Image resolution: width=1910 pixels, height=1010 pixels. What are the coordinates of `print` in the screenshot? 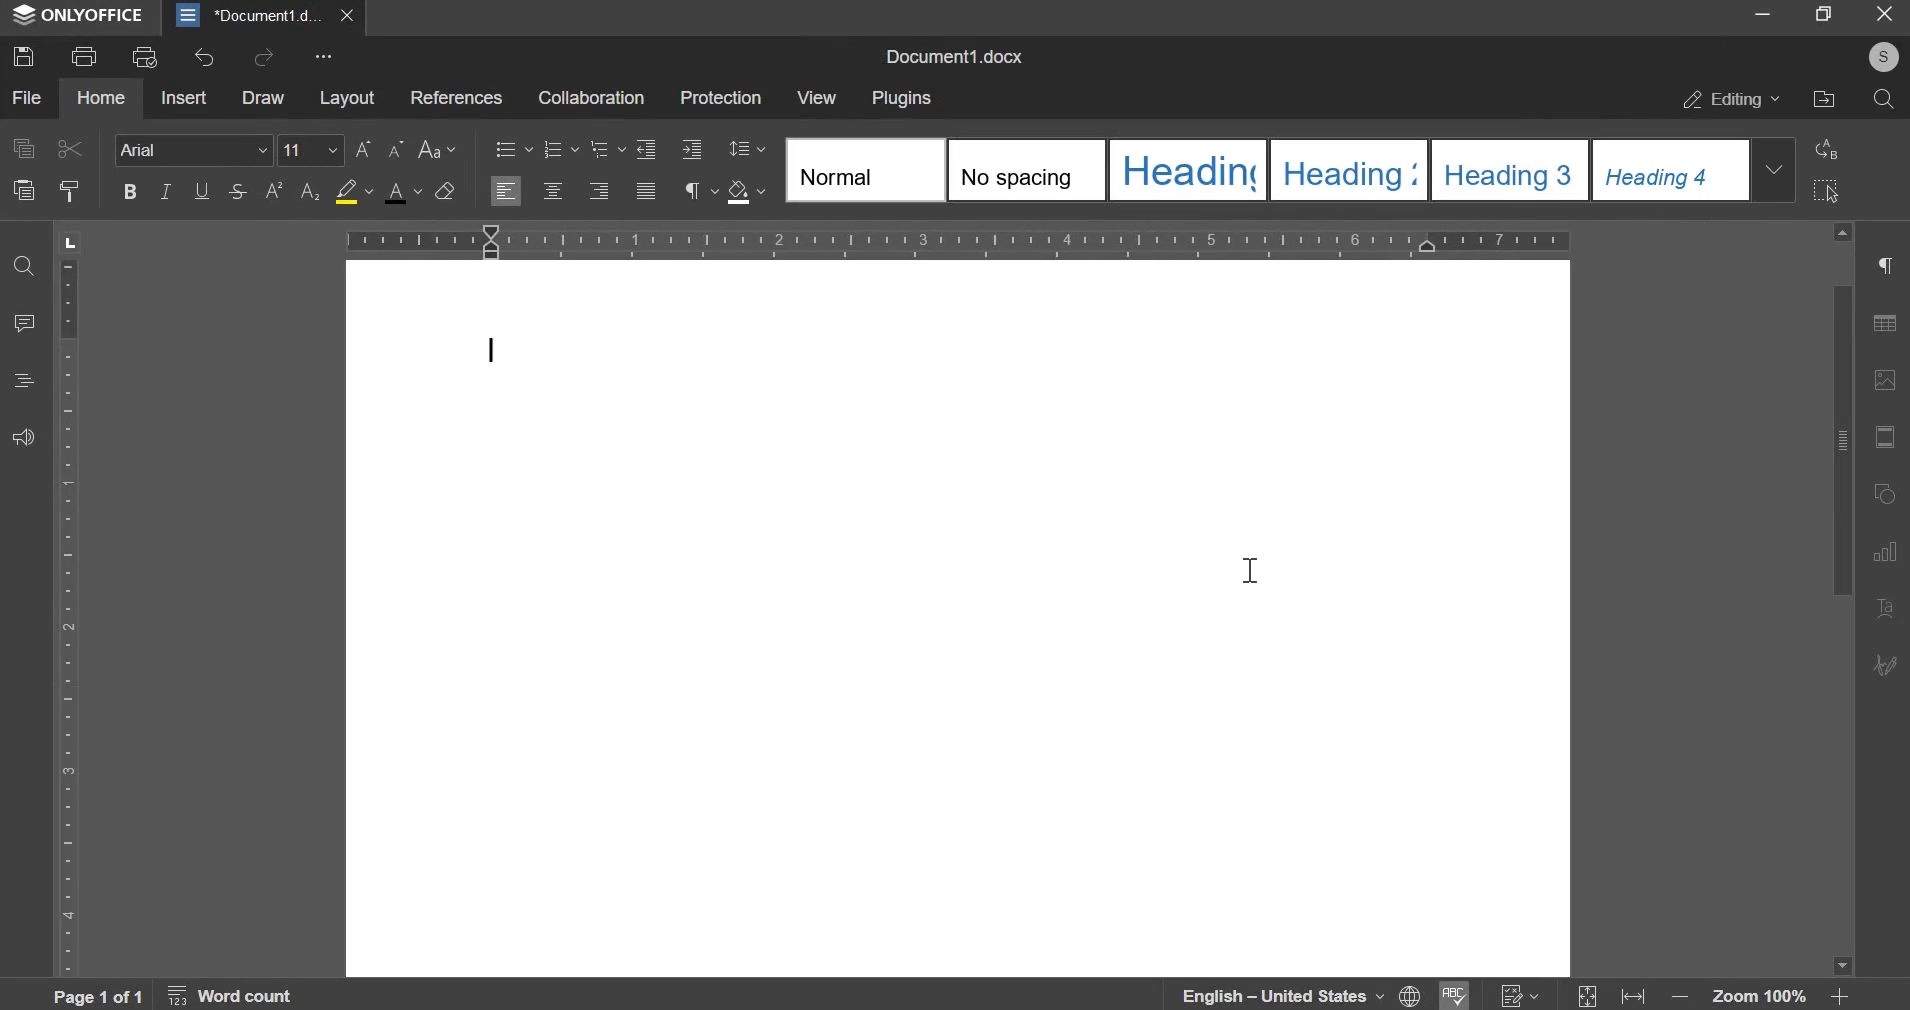 It's located at (84, 58).